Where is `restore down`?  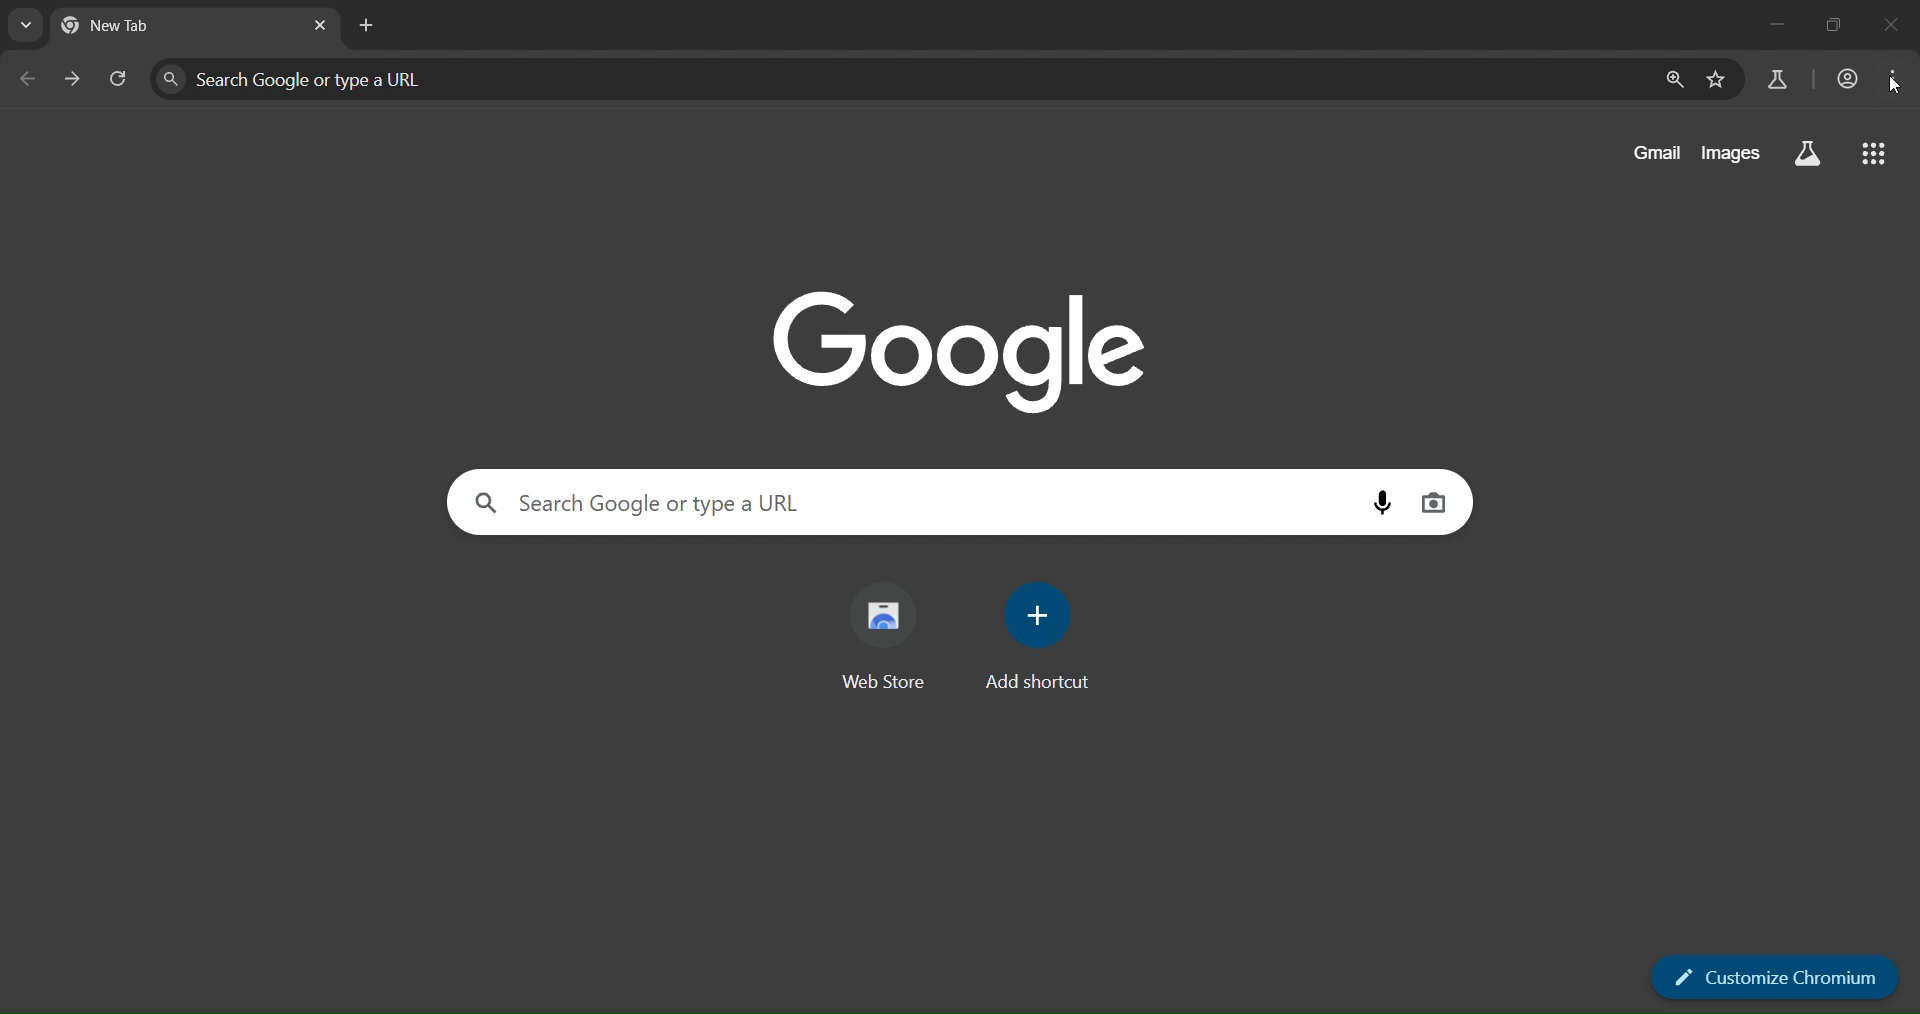 restore down is located at coordinates (1837, 26).